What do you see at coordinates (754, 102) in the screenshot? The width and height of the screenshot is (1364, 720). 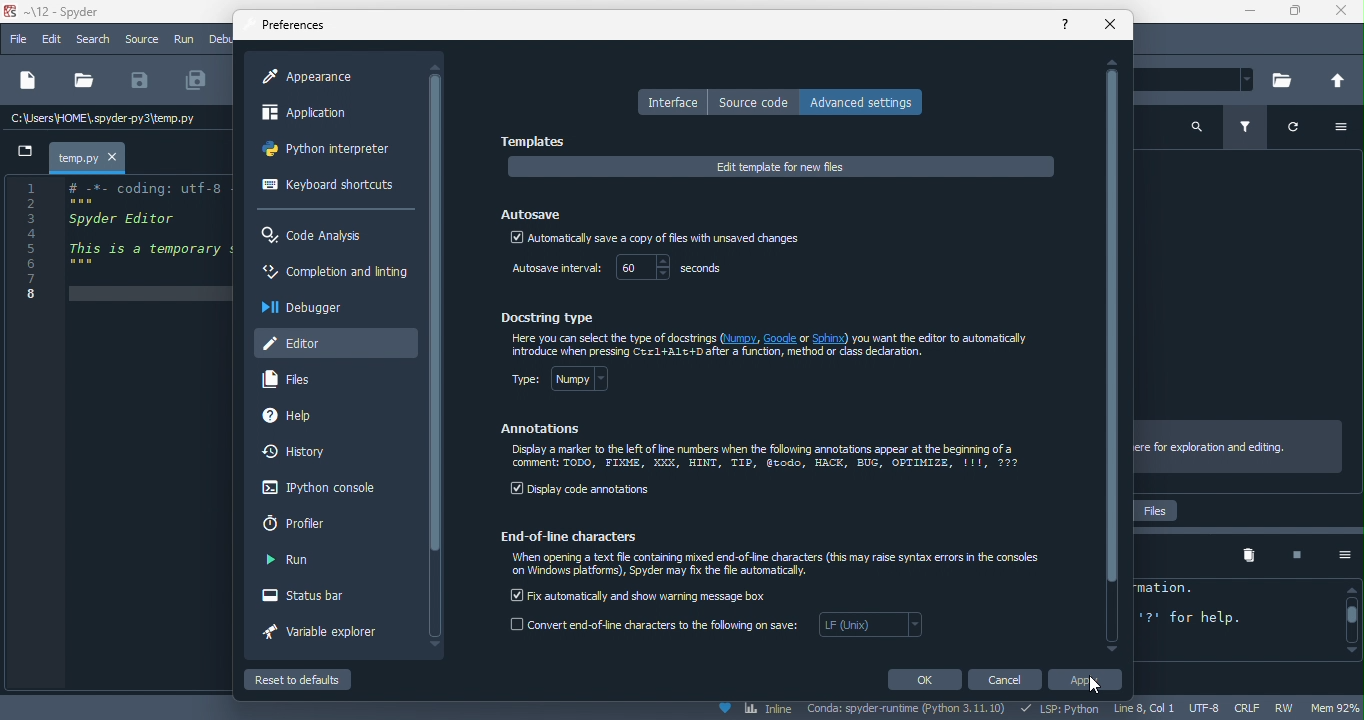 I see `source code` at bounding box center [754, 102].